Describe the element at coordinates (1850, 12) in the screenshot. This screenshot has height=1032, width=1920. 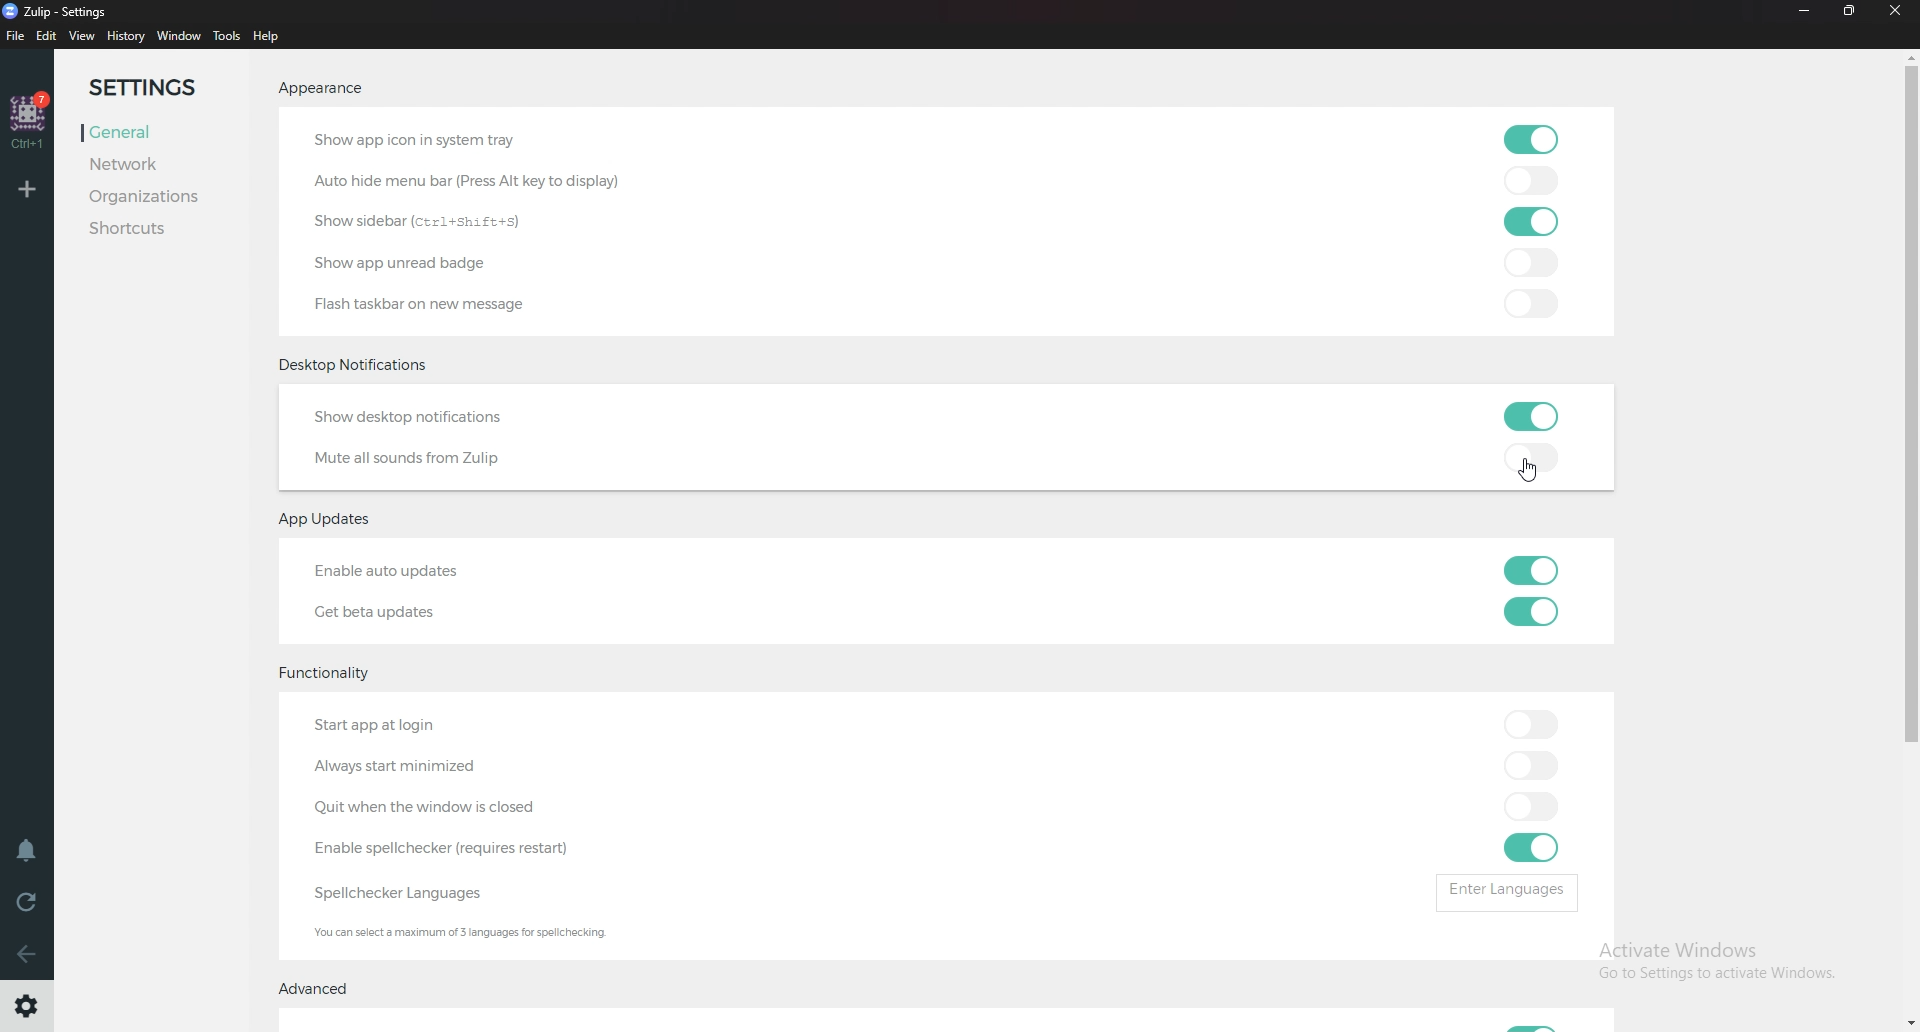
I see `Resize` at that location.